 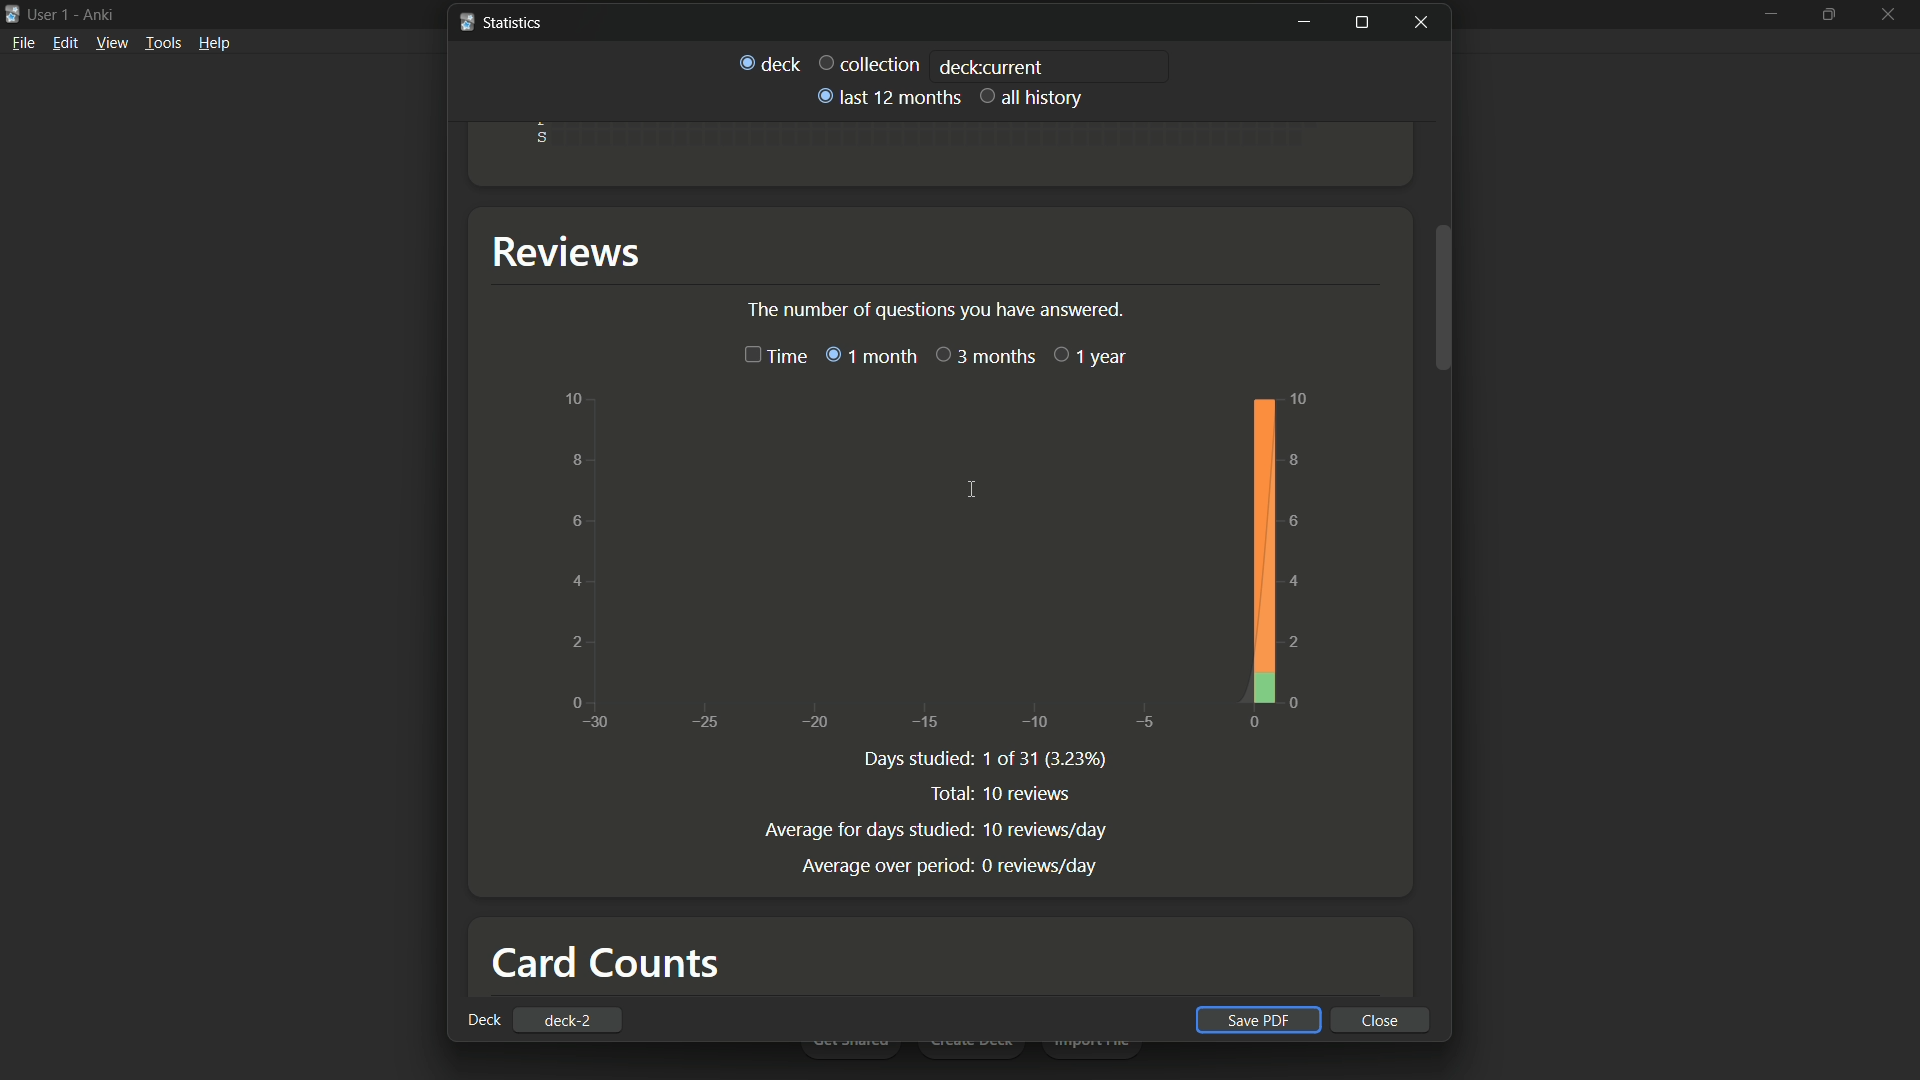 I want to click on App name, so click(x=102, y=14).